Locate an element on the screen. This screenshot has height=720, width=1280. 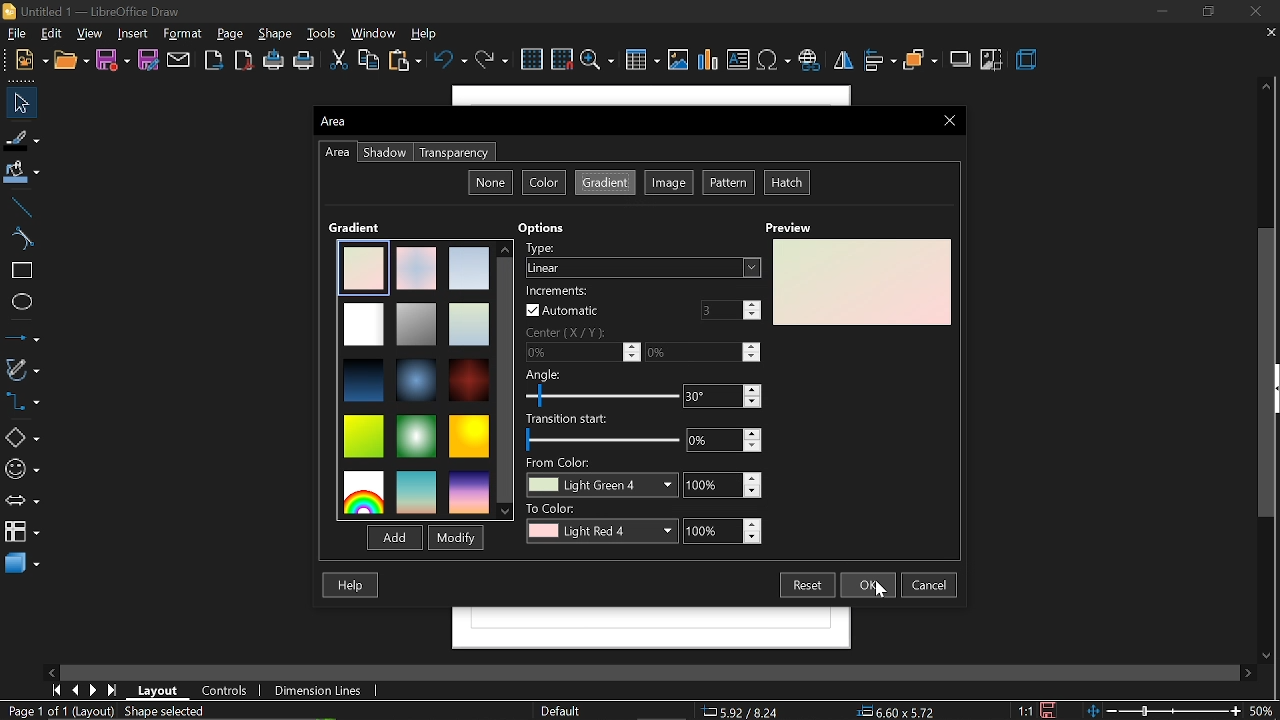
transparency is located at coordinates (454, 153).